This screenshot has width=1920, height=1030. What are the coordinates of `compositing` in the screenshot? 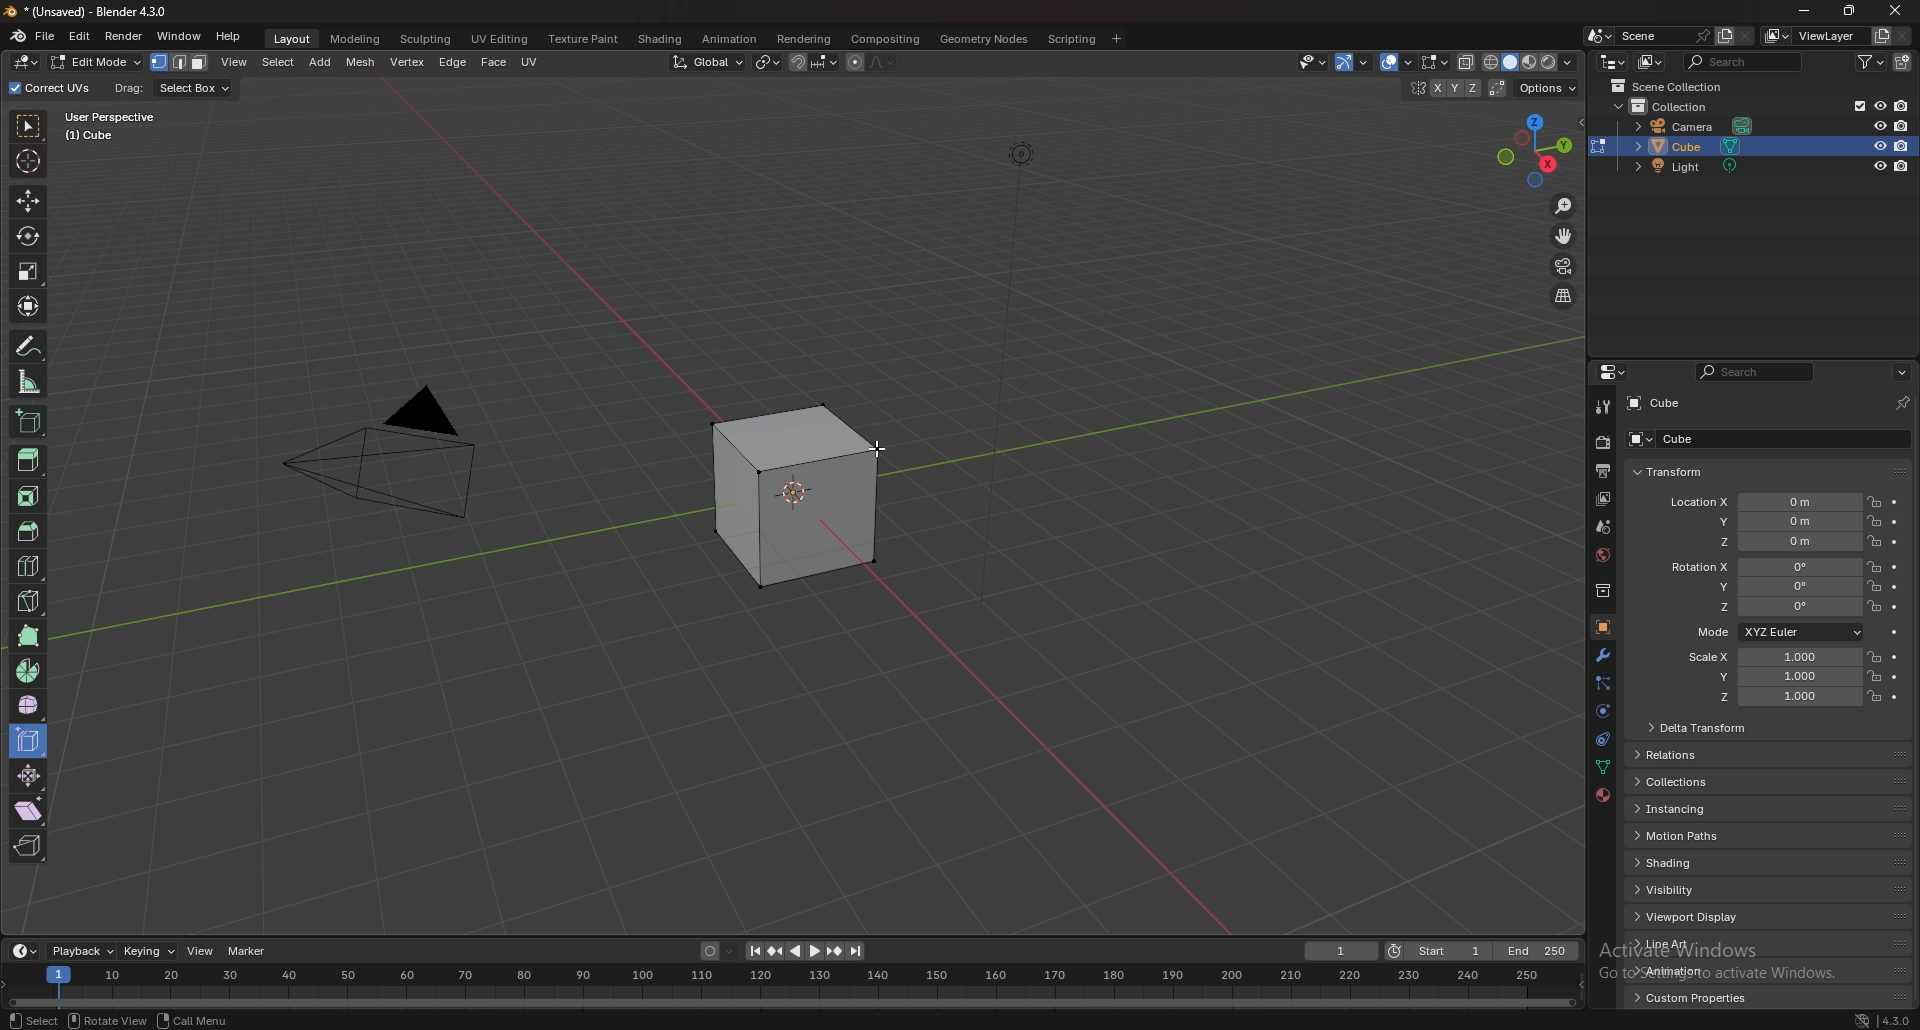 It's located at (886, 39).